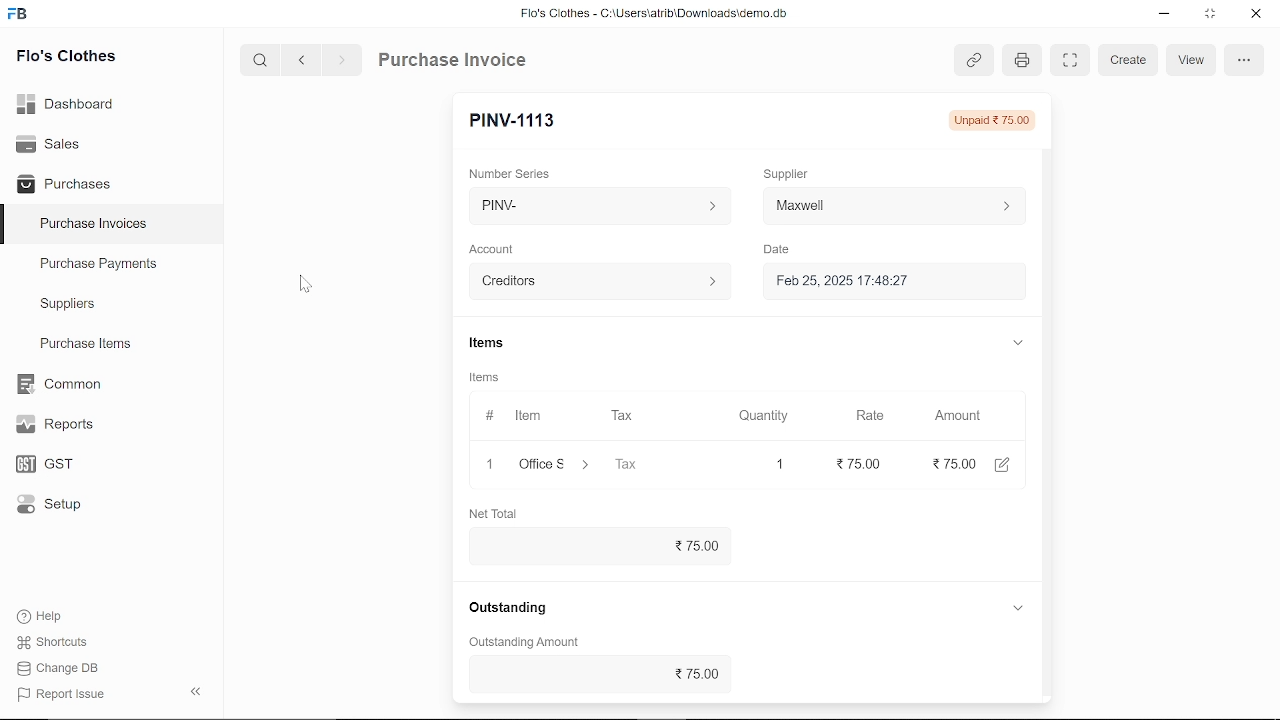 Image resolution: width=1280 pixels, height=720 pixels. Describe the element at coordinates (766, 415) in the screenshot. I see `Quantity` at that location.